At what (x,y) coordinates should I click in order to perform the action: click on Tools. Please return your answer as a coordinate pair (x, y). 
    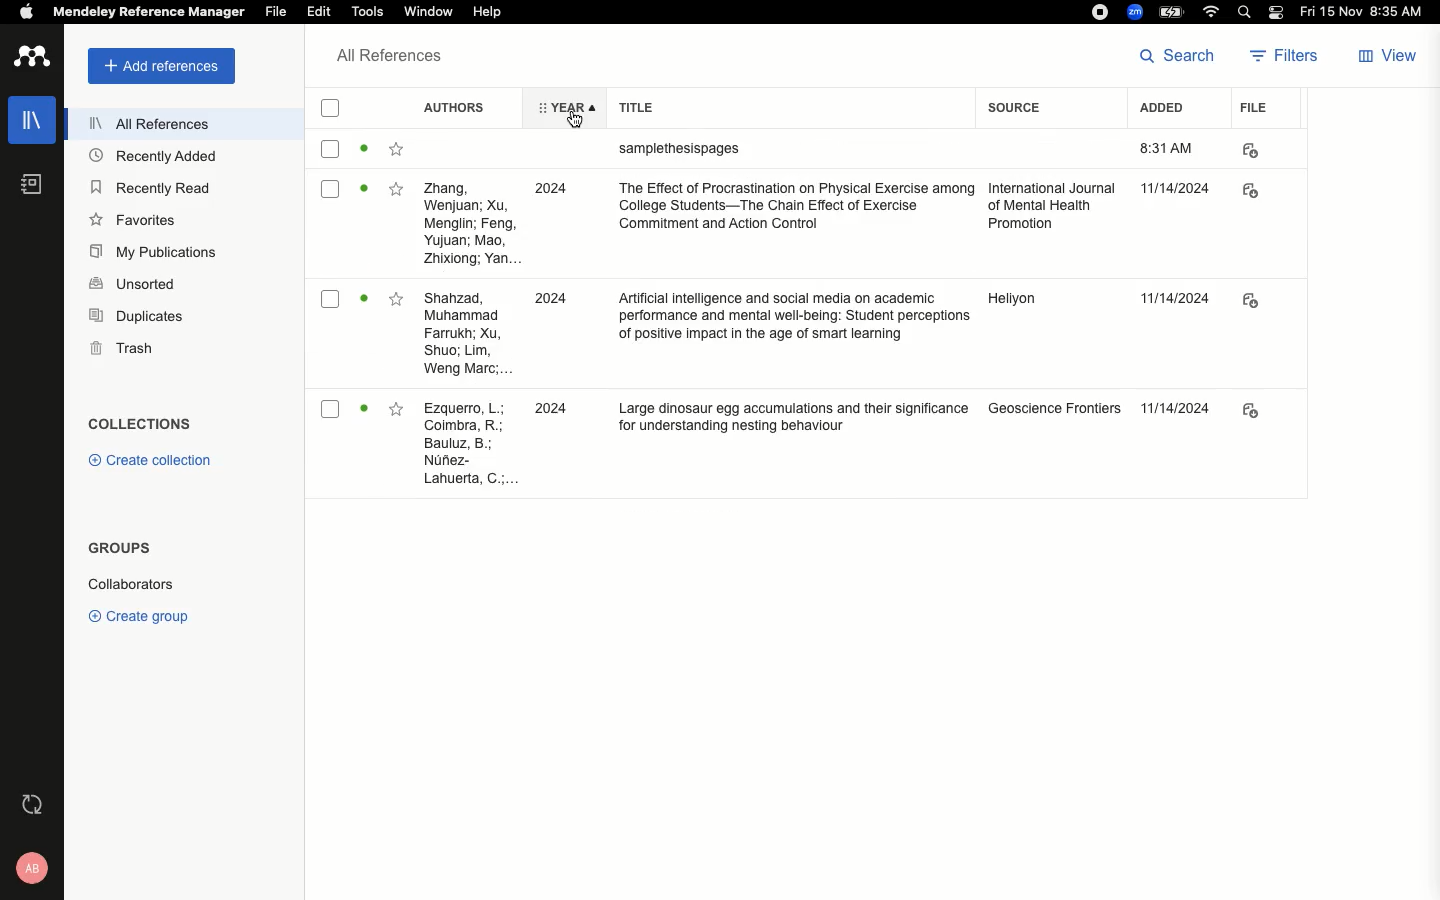
    Looking at the image, I should click on (368, 12).